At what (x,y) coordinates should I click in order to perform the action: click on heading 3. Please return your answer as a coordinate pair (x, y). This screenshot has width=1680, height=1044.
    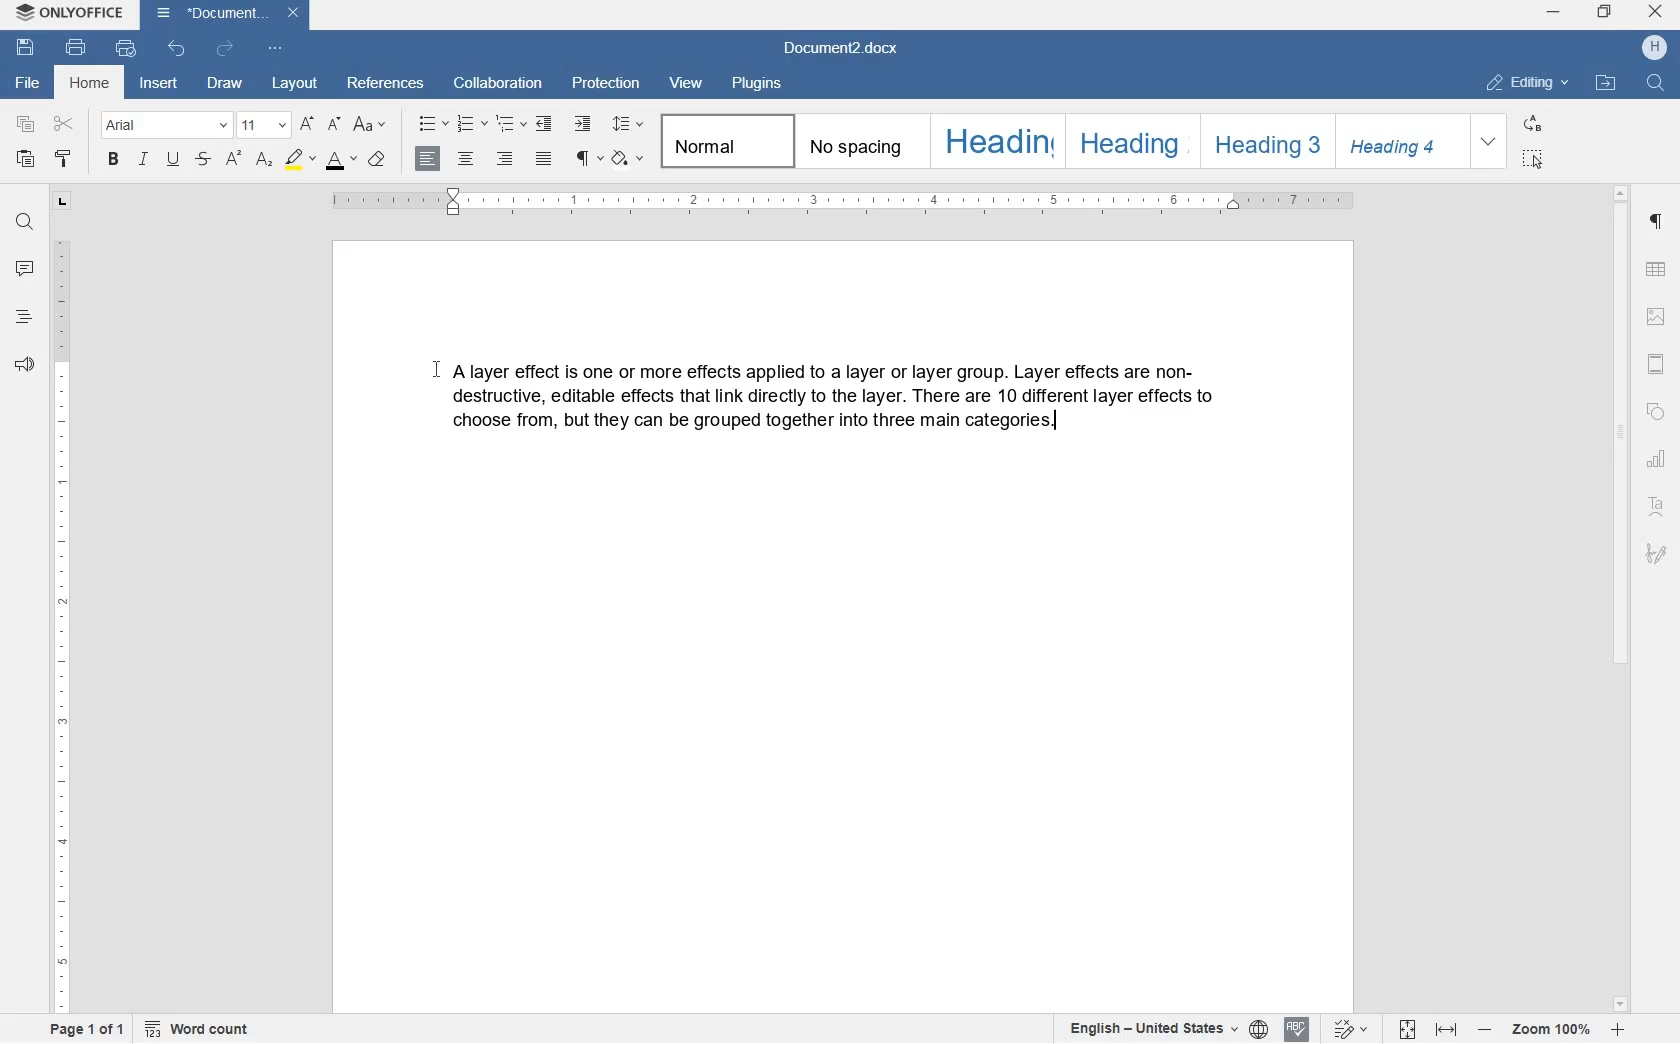
    Looking at the image, I should click on (1267, 142).